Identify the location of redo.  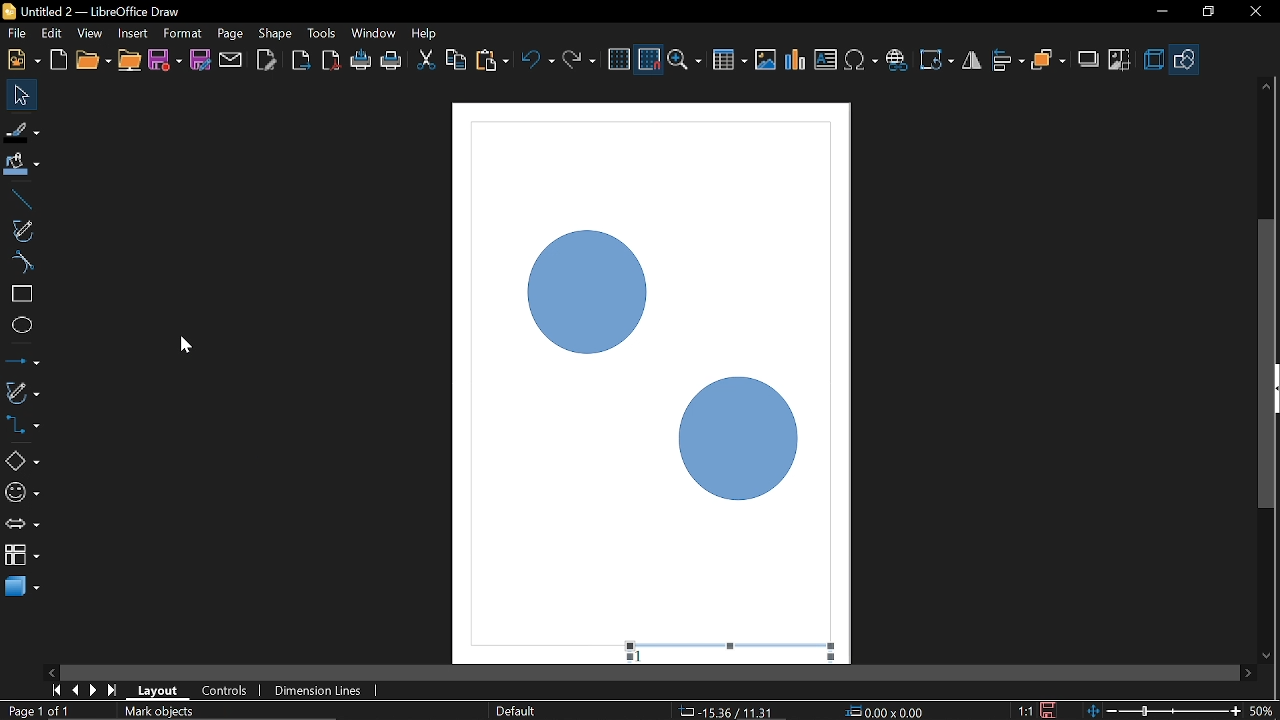
(579, 60).